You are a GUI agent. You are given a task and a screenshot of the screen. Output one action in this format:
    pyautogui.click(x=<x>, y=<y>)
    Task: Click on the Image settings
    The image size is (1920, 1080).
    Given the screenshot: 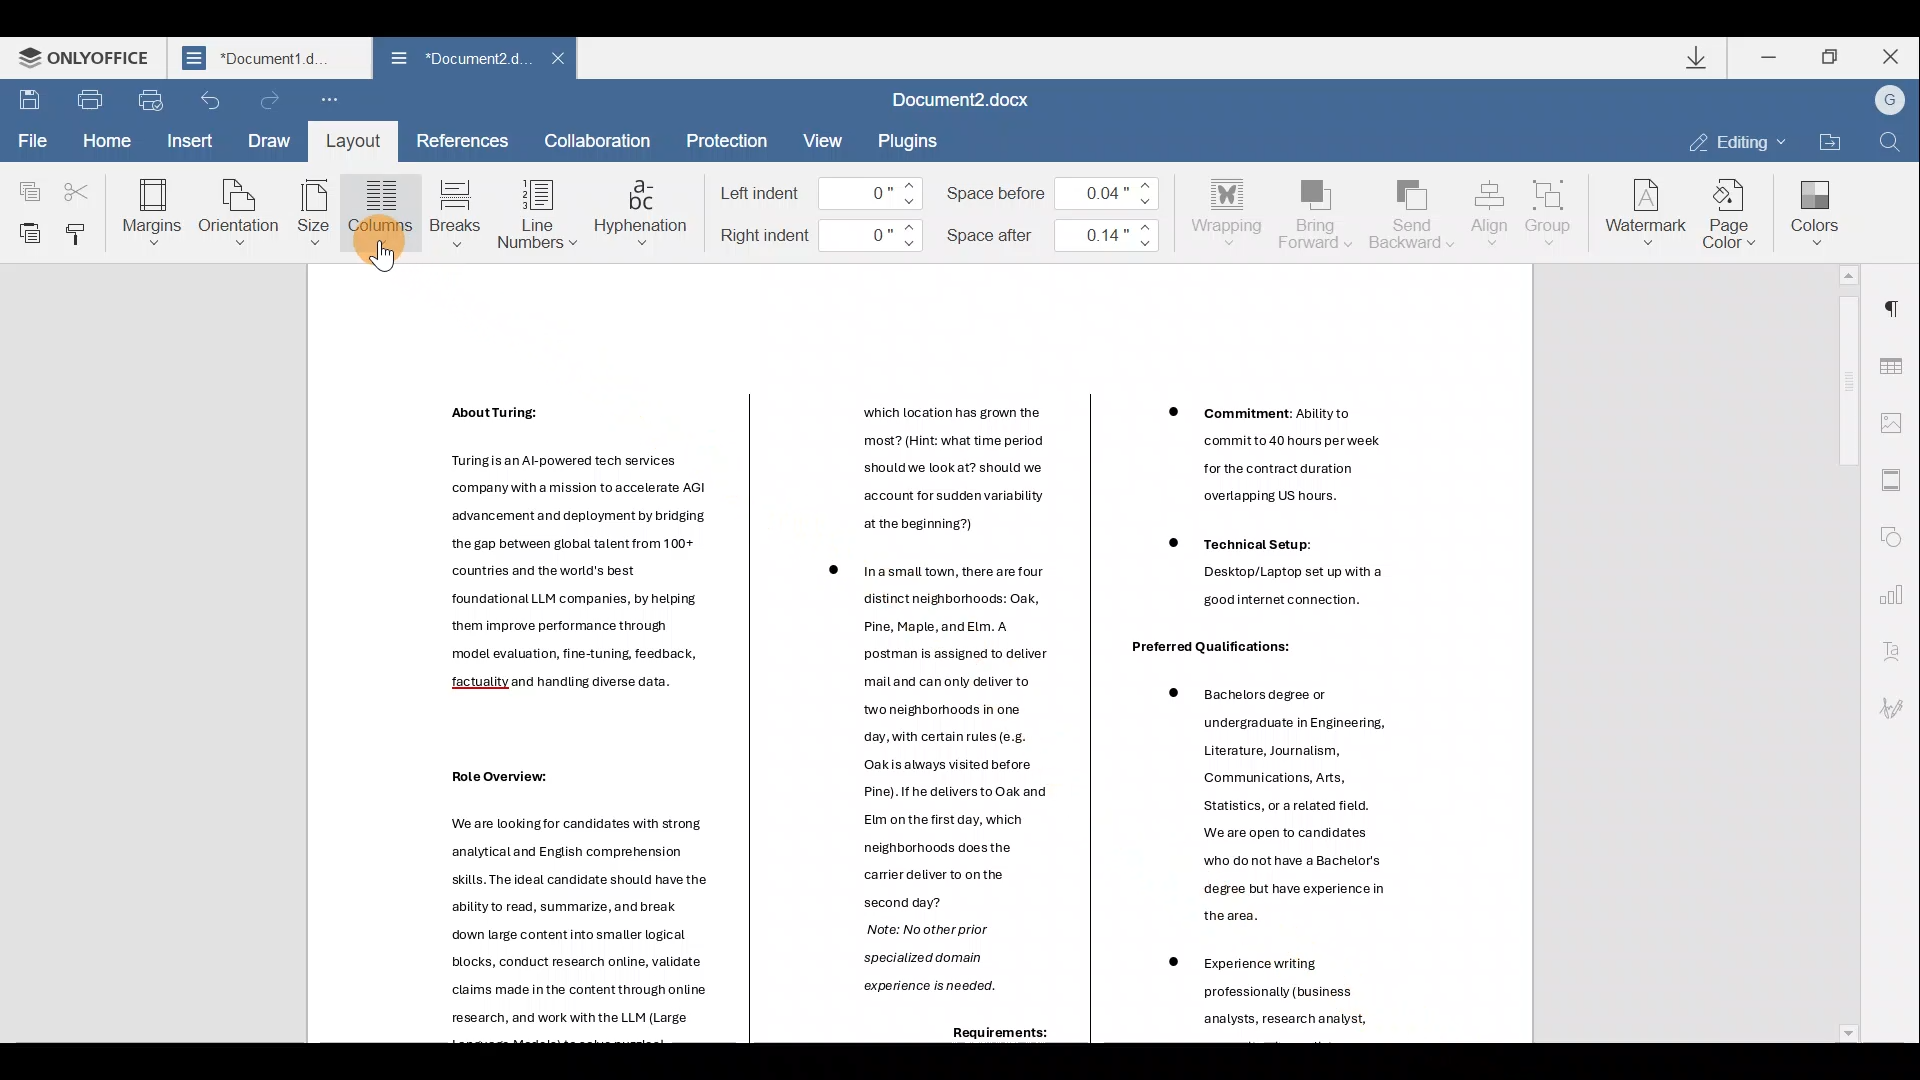 What is the action you would take?
    pyautogui.click(x=1897, y=421)
    